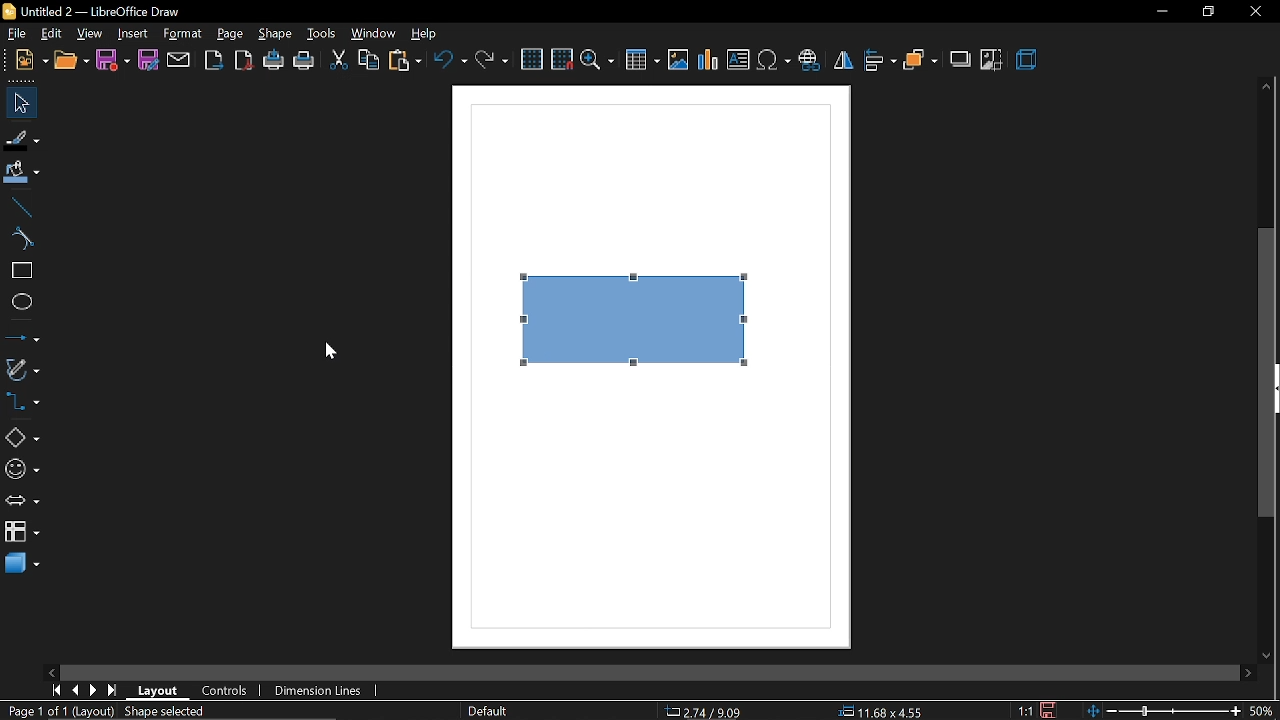 The height and width of the screenshot is (720, 1280). What do you see at coordinates (306, 60) in the screenshot?
I see `print` at bounding box center [306, 60].